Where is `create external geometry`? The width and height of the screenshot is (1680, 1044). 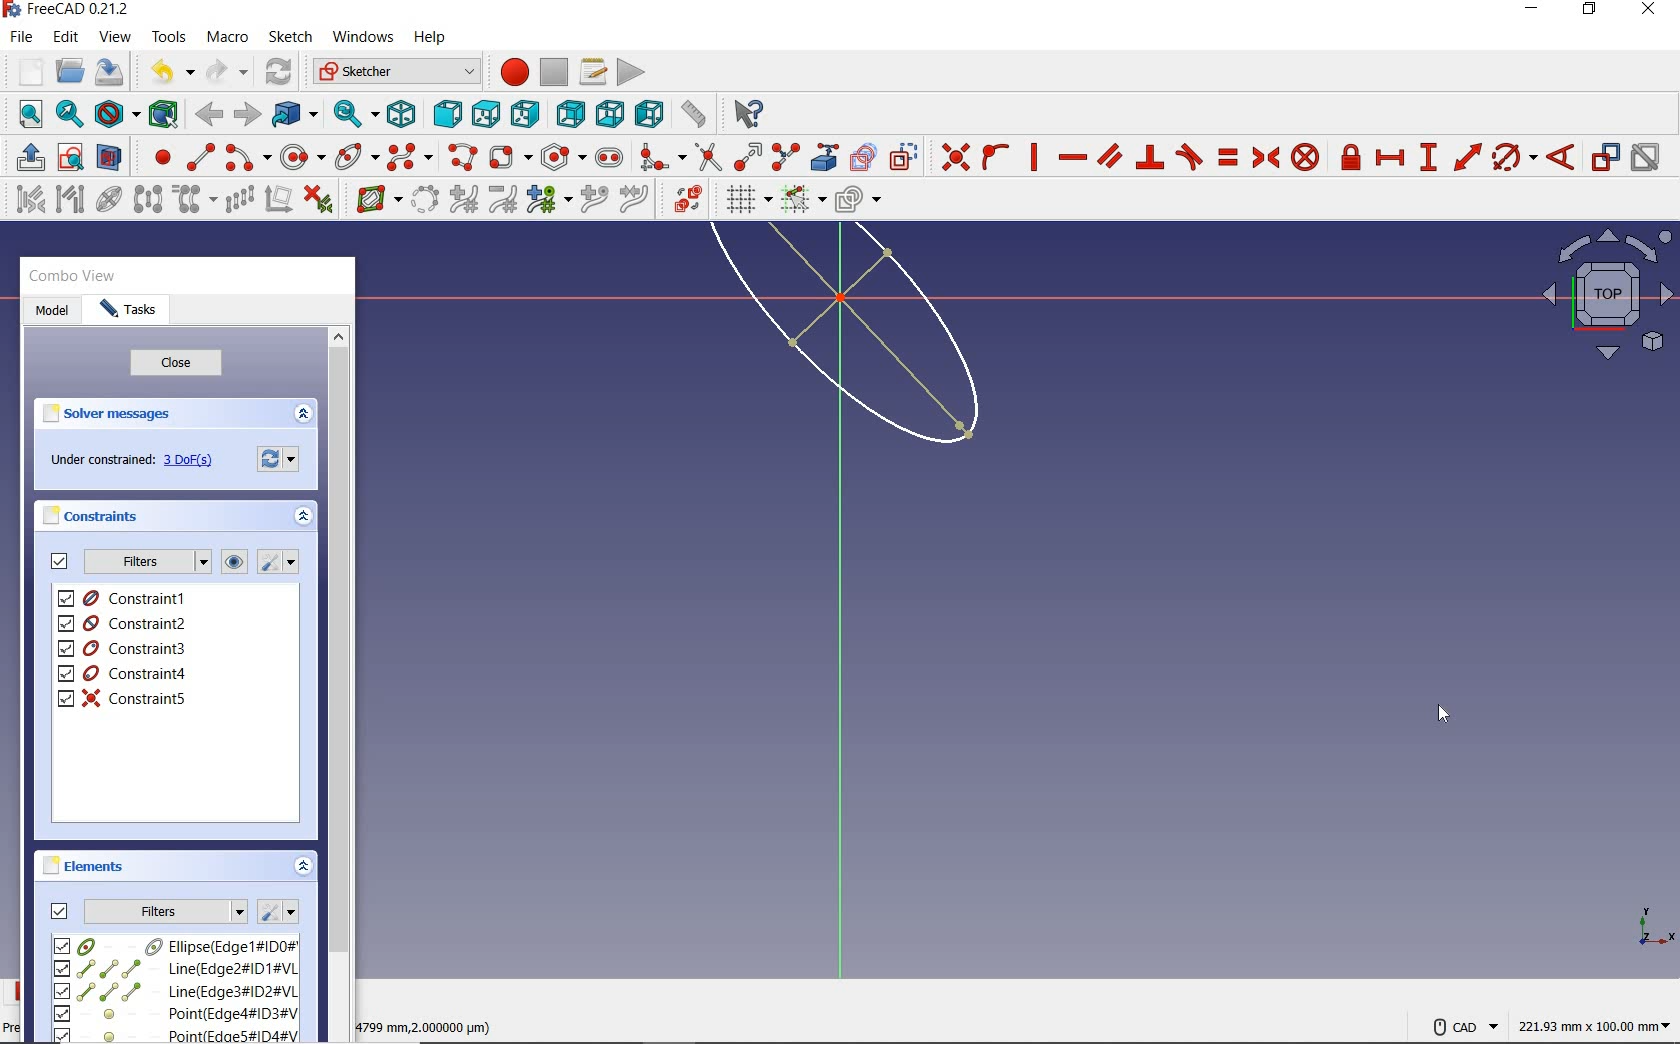 create external geometry is located at coordinates (822, 157).